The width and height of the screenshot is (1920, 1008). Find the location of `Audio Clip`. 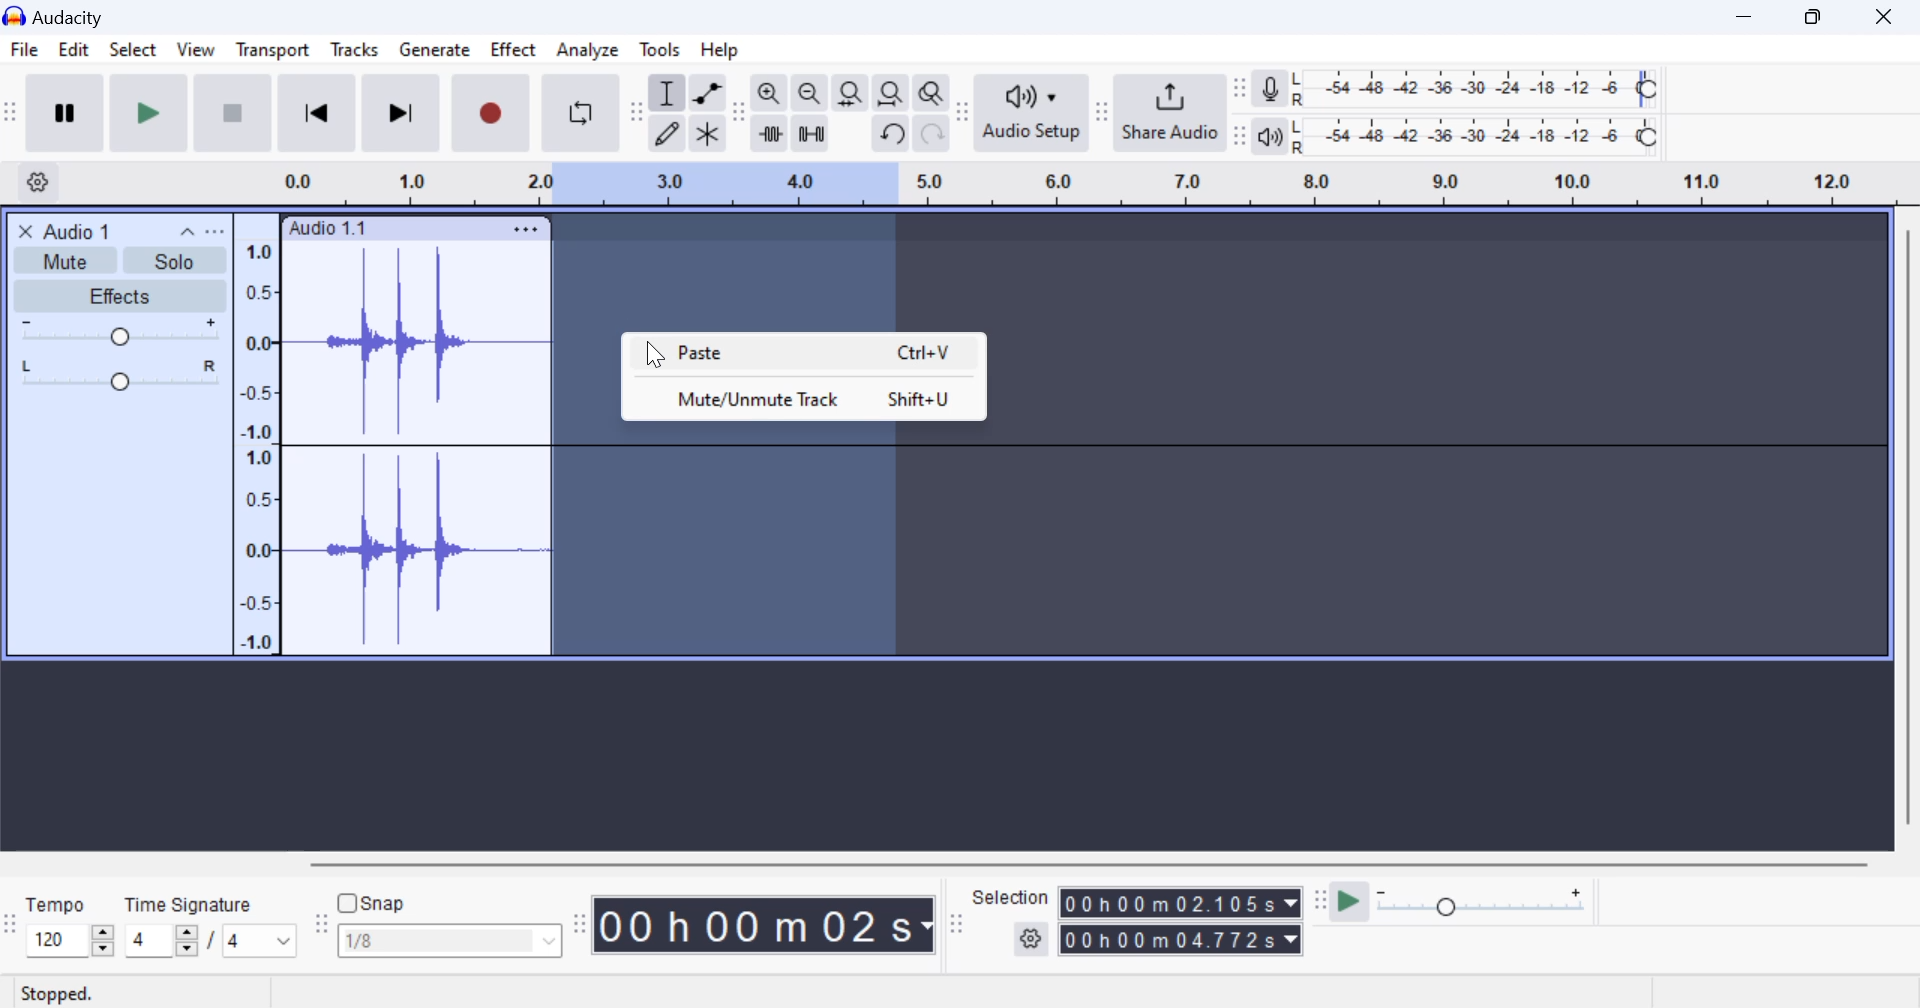

Audio Clip is located at coordinates (415, 449).